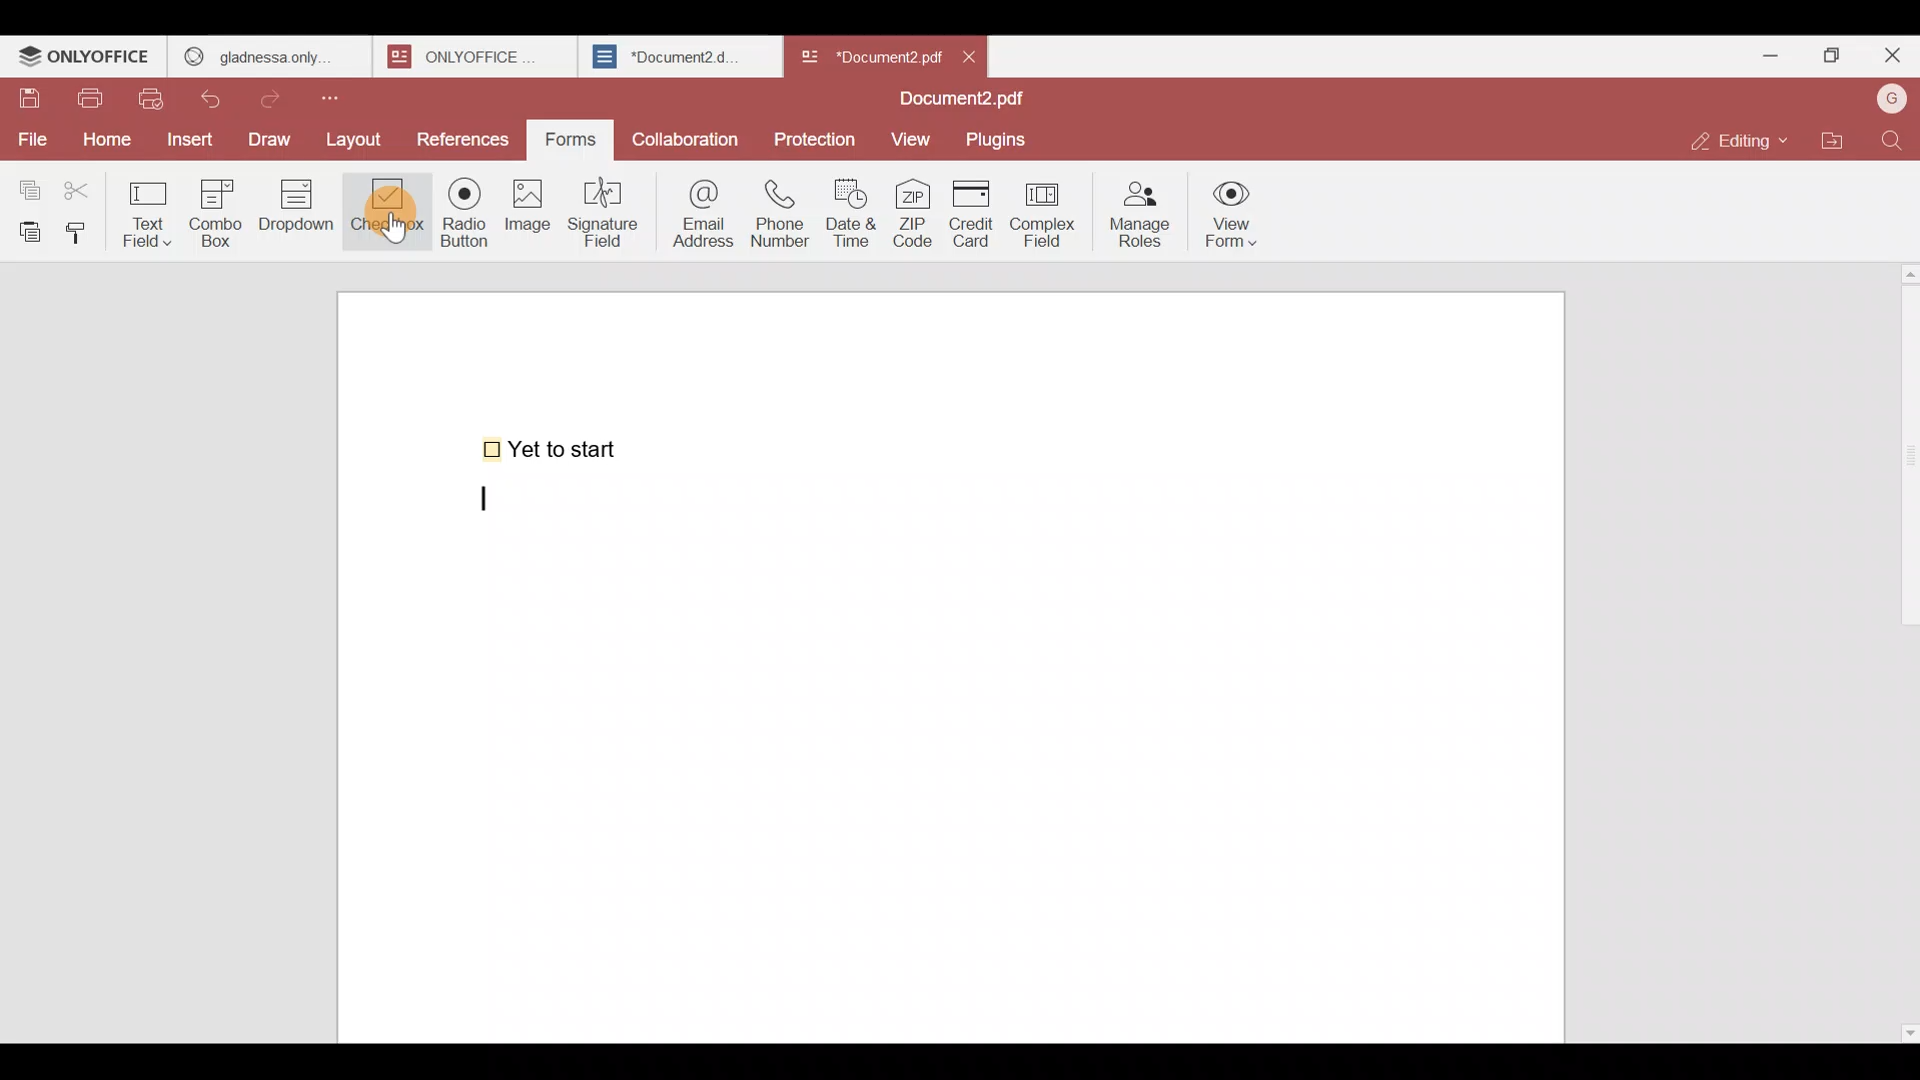  What do you see at coordinates (914, 139) in the screenshot?
I see `View` at bounding box center [914, 139].